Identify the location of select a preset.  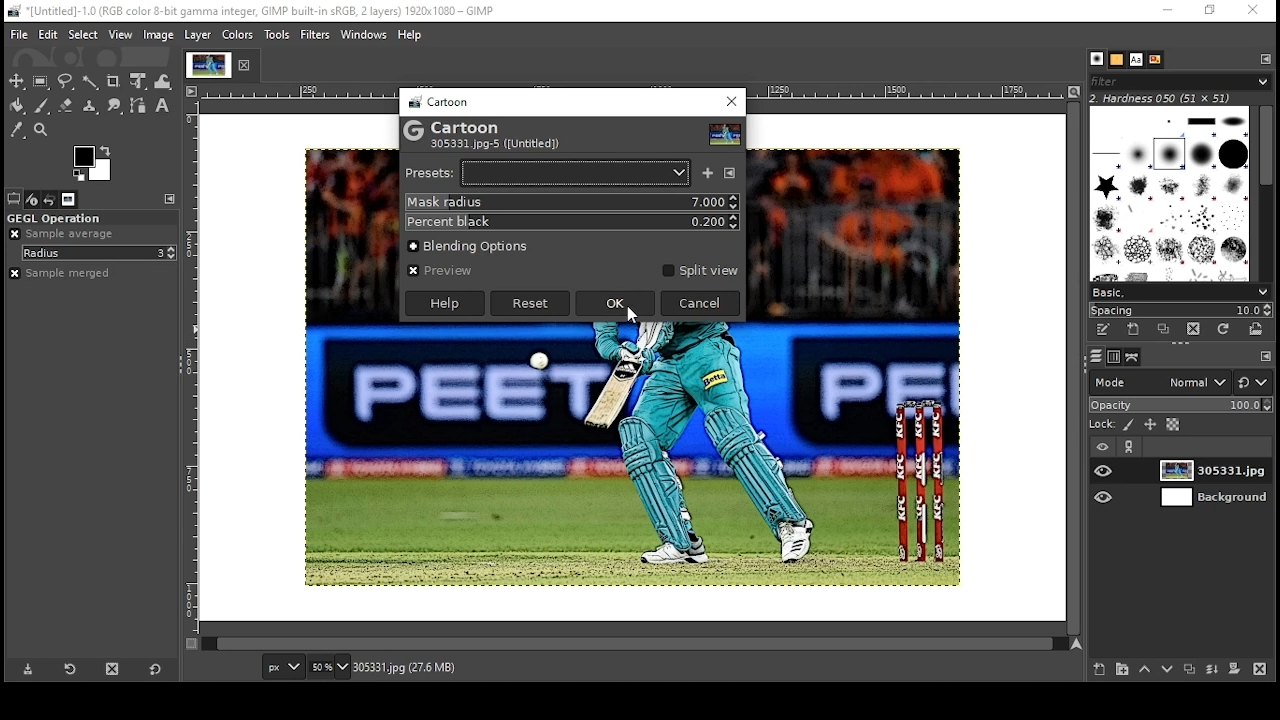
(548, 173).